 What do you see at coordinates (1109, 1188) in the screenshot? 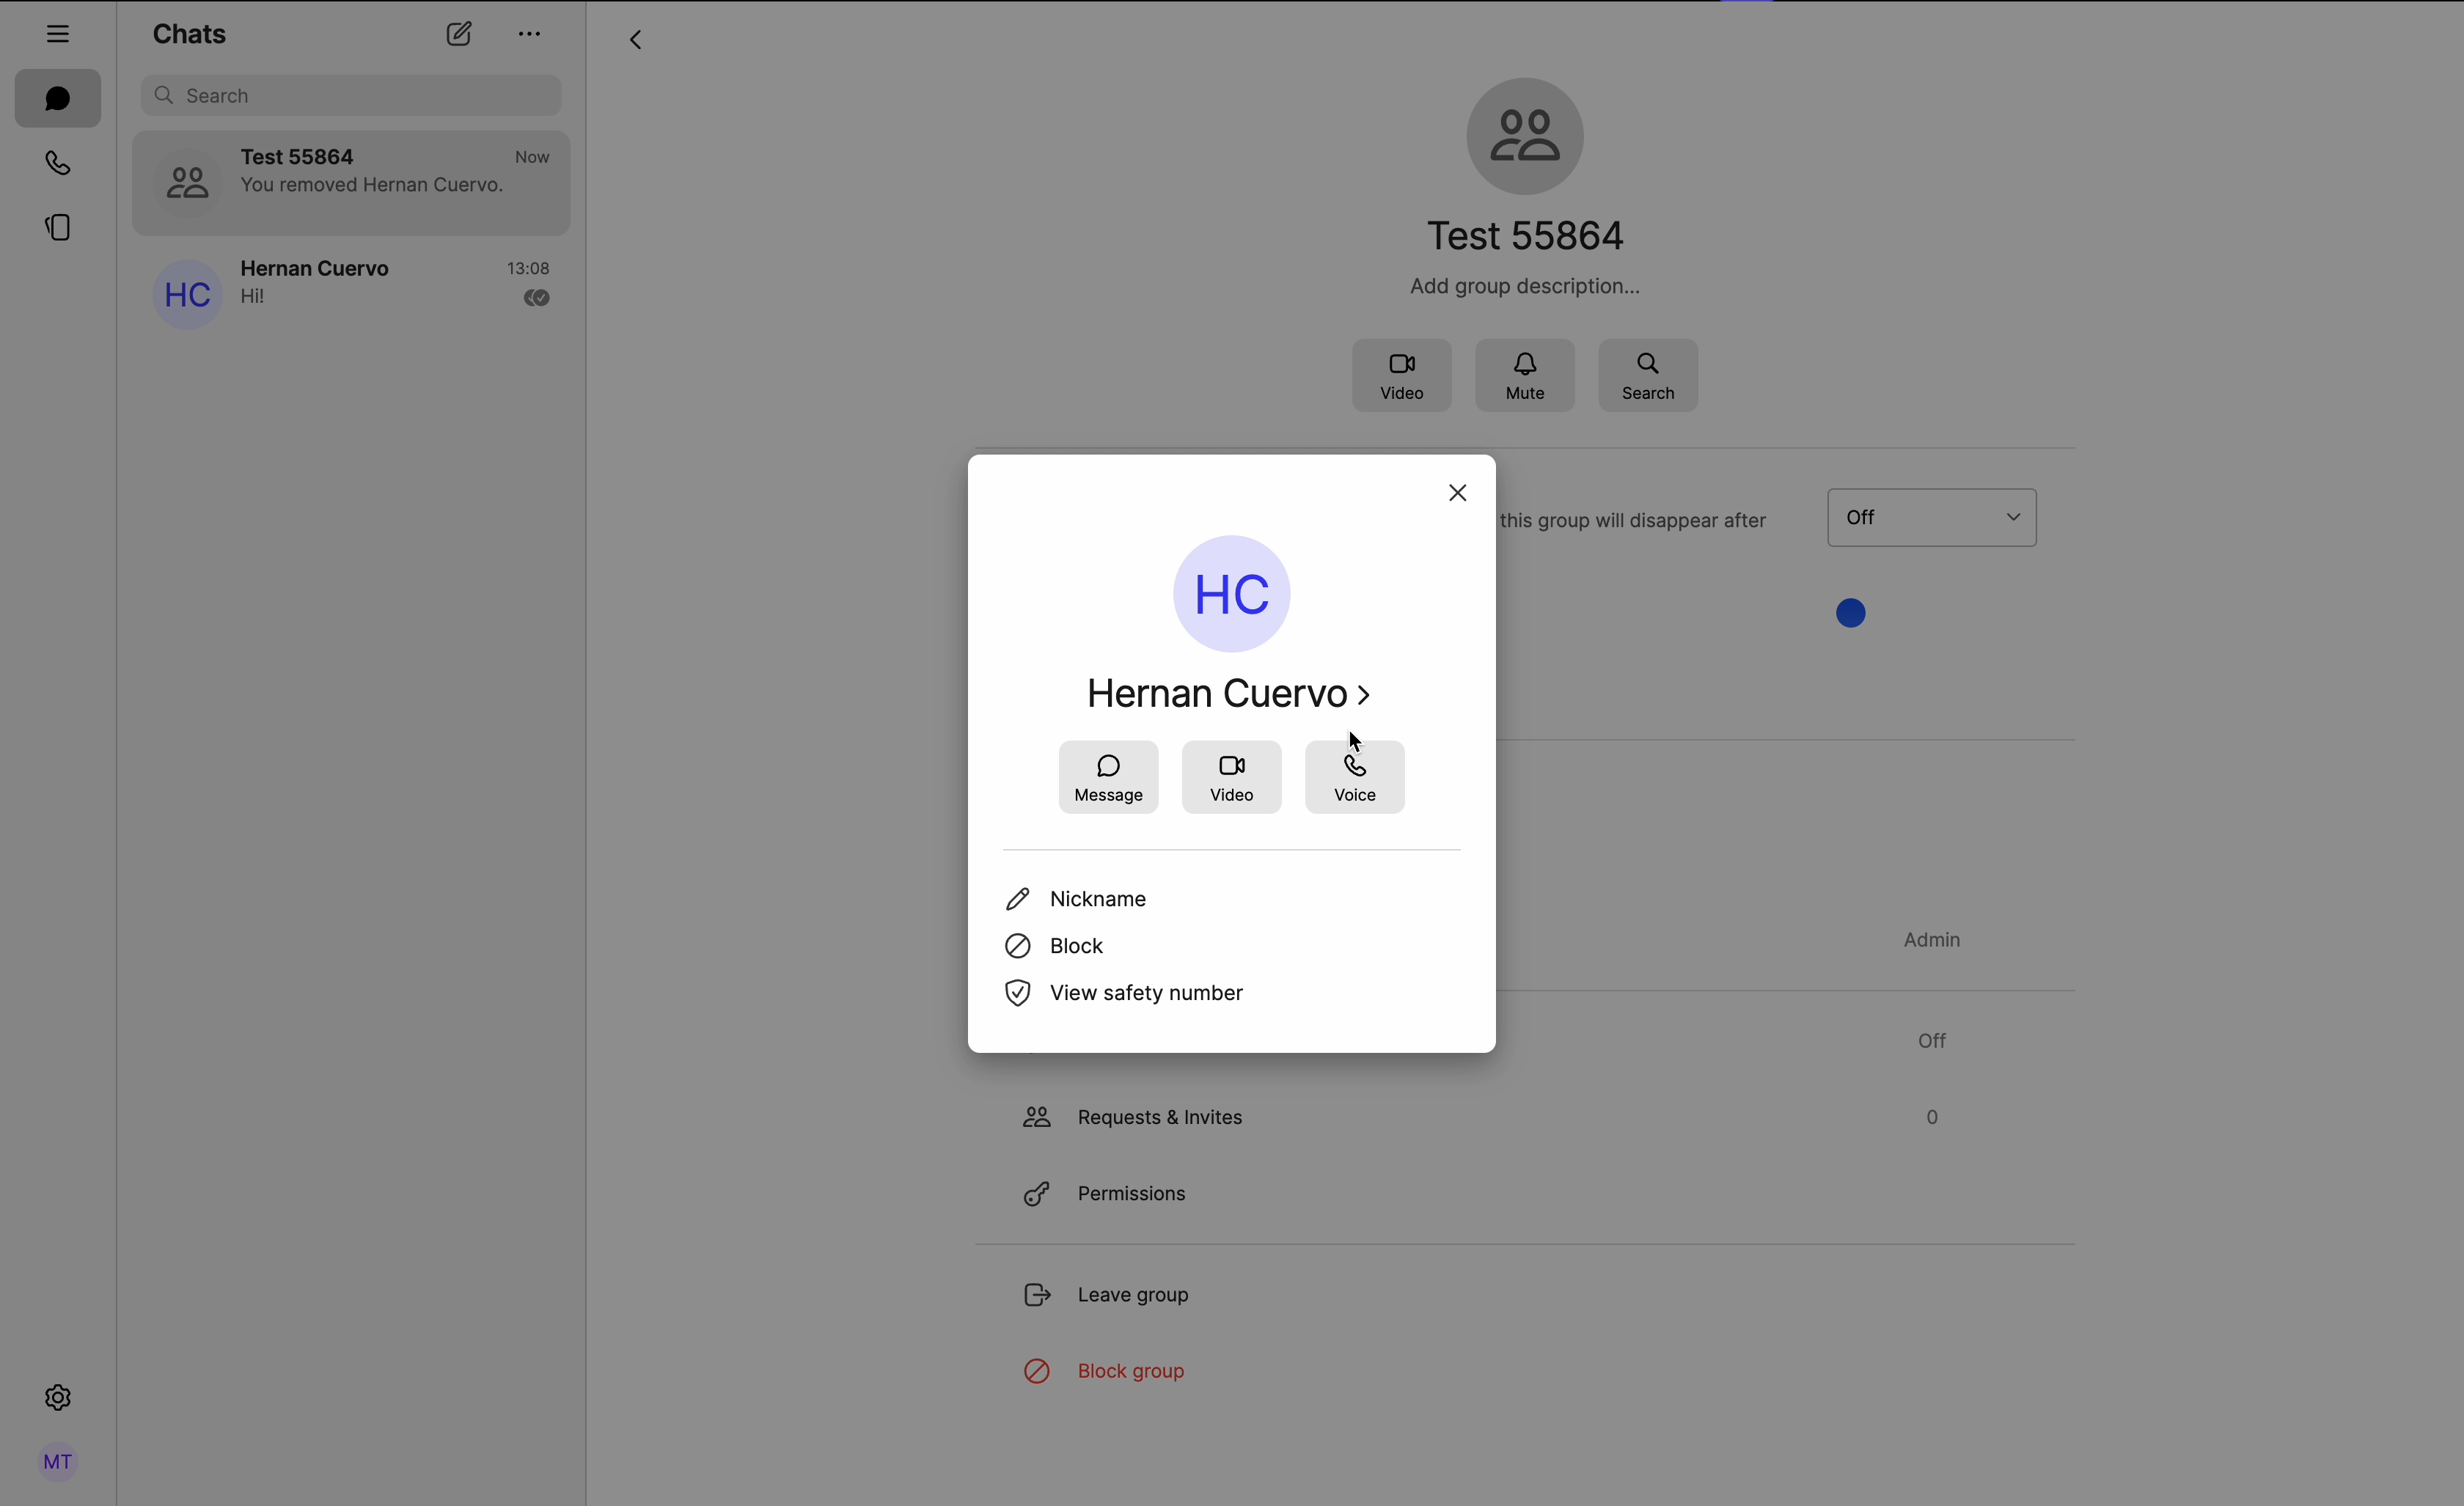
I see `permissions` at bounding box center [1109, 1188].